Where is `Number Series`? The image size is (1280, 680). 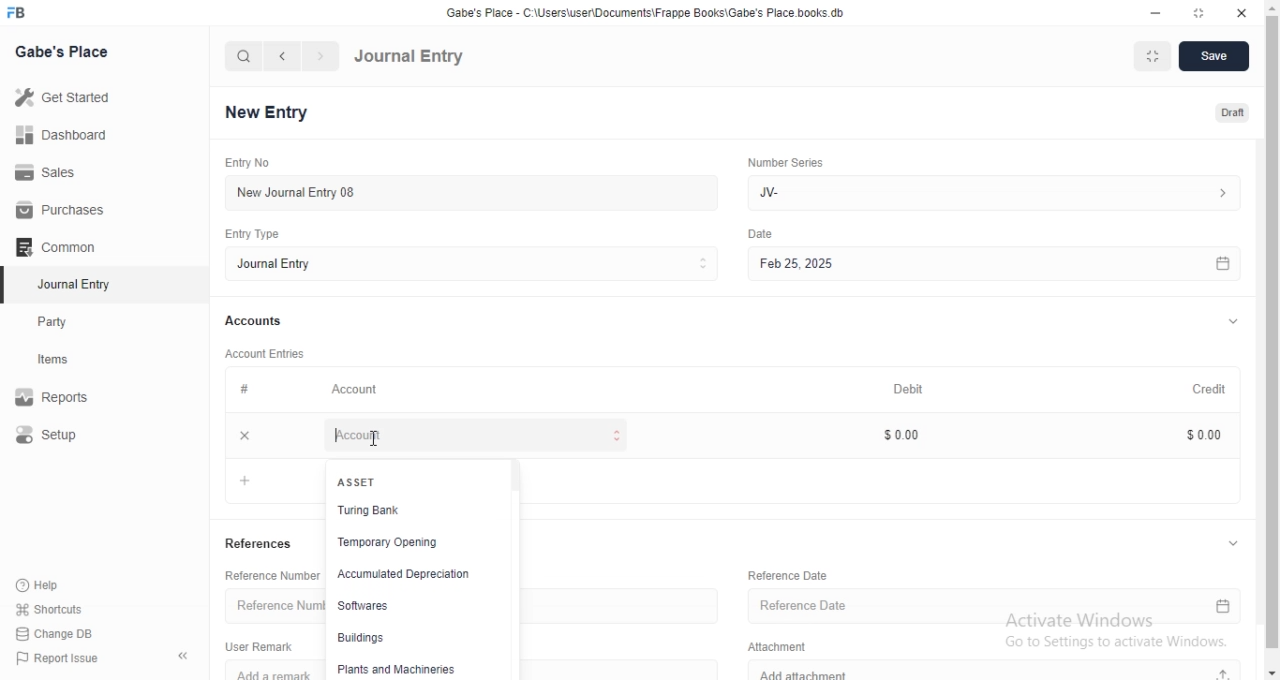 Number Series is located at coordinates (793, 164).